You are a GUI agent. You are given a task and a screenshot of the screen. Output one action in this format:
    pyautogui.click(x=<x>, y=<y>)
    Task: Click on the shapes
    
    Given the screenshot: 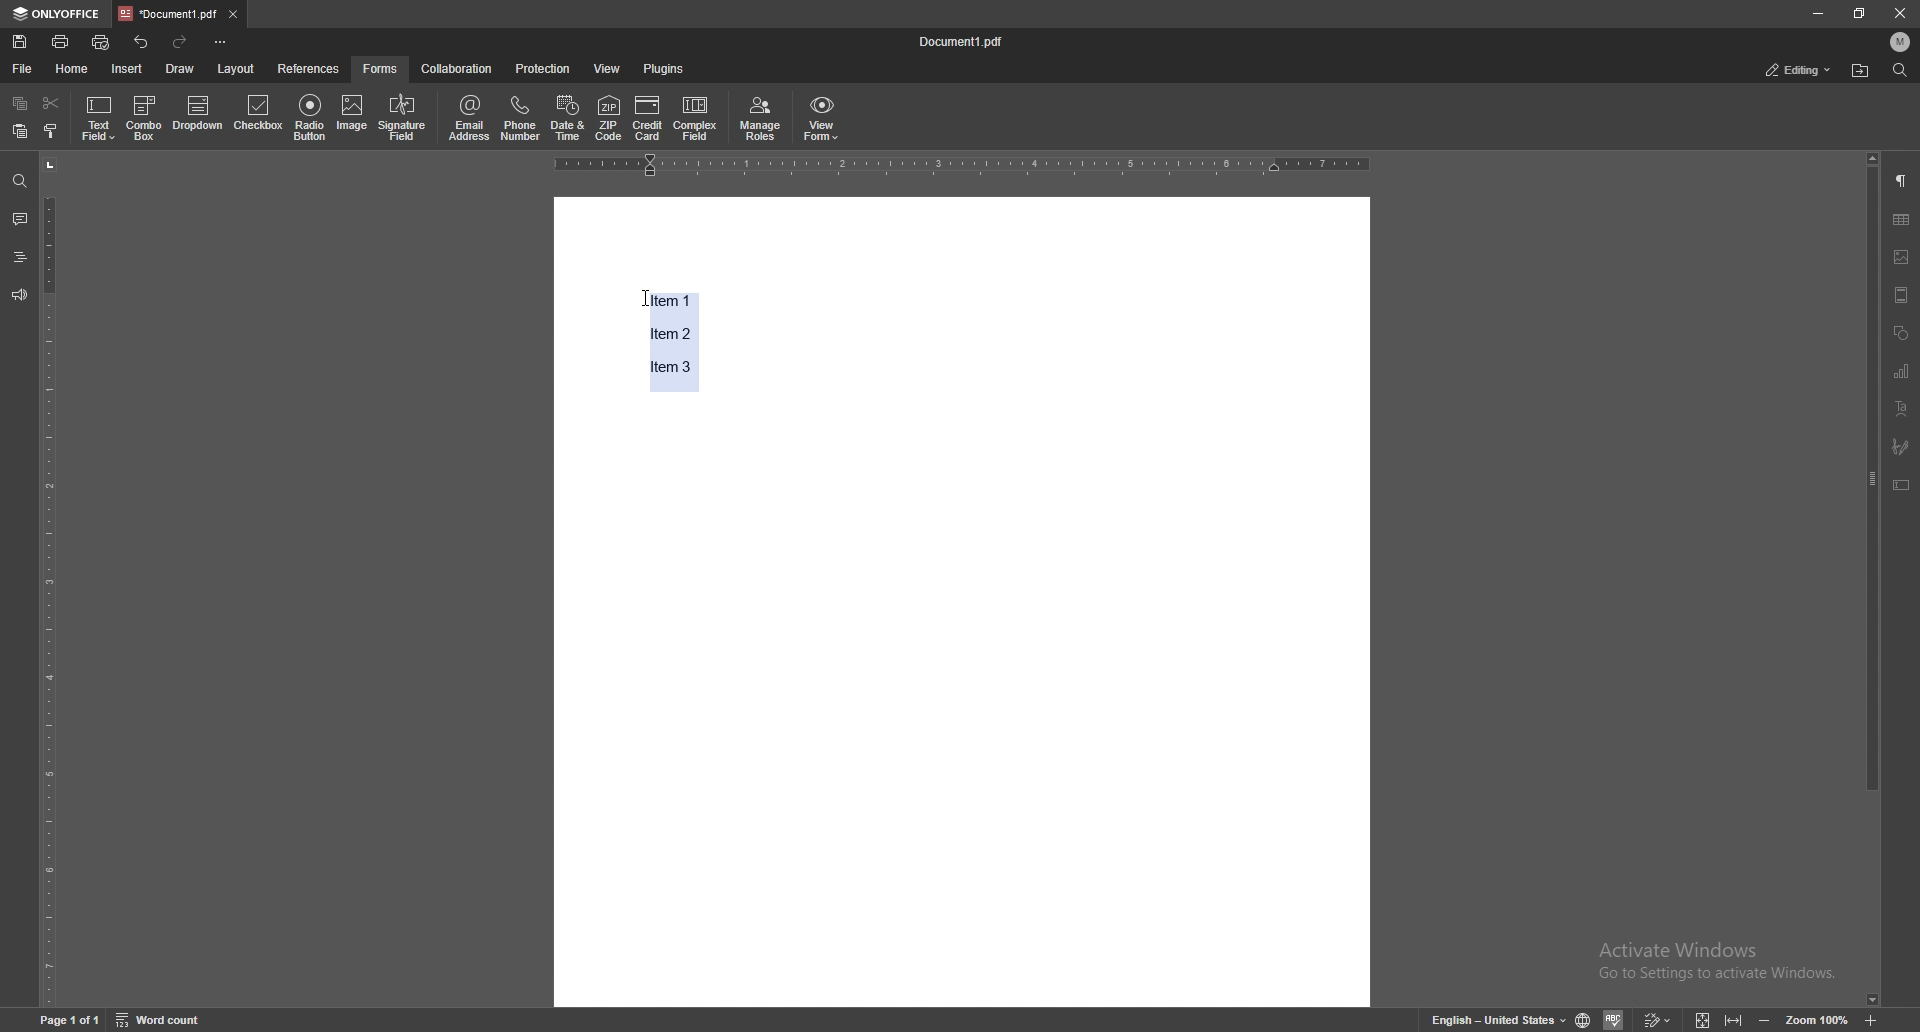 What is the action you would take?
    pyautogui.click(x=1903, y=333)
    